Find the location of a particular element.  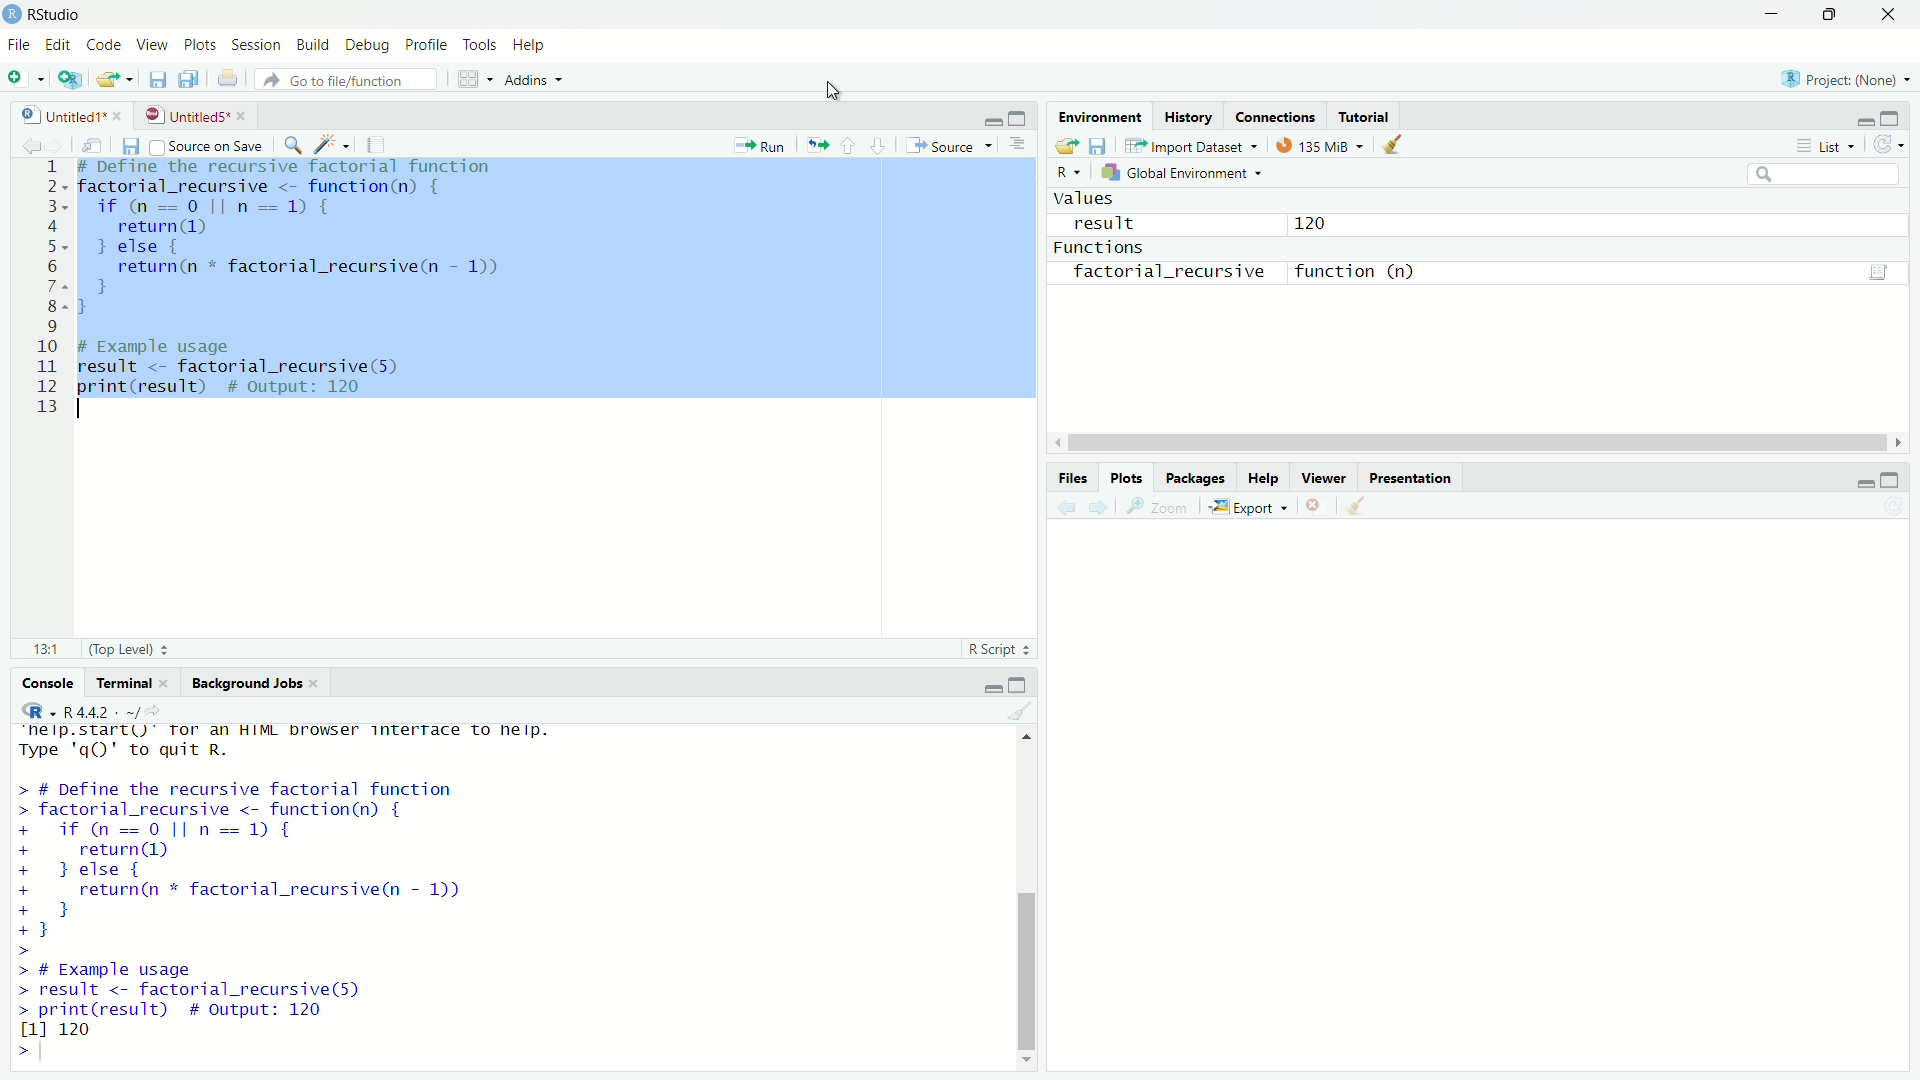

Go forward to the next source location (Ctrl + F10) is located at coordinates (1102, 505).